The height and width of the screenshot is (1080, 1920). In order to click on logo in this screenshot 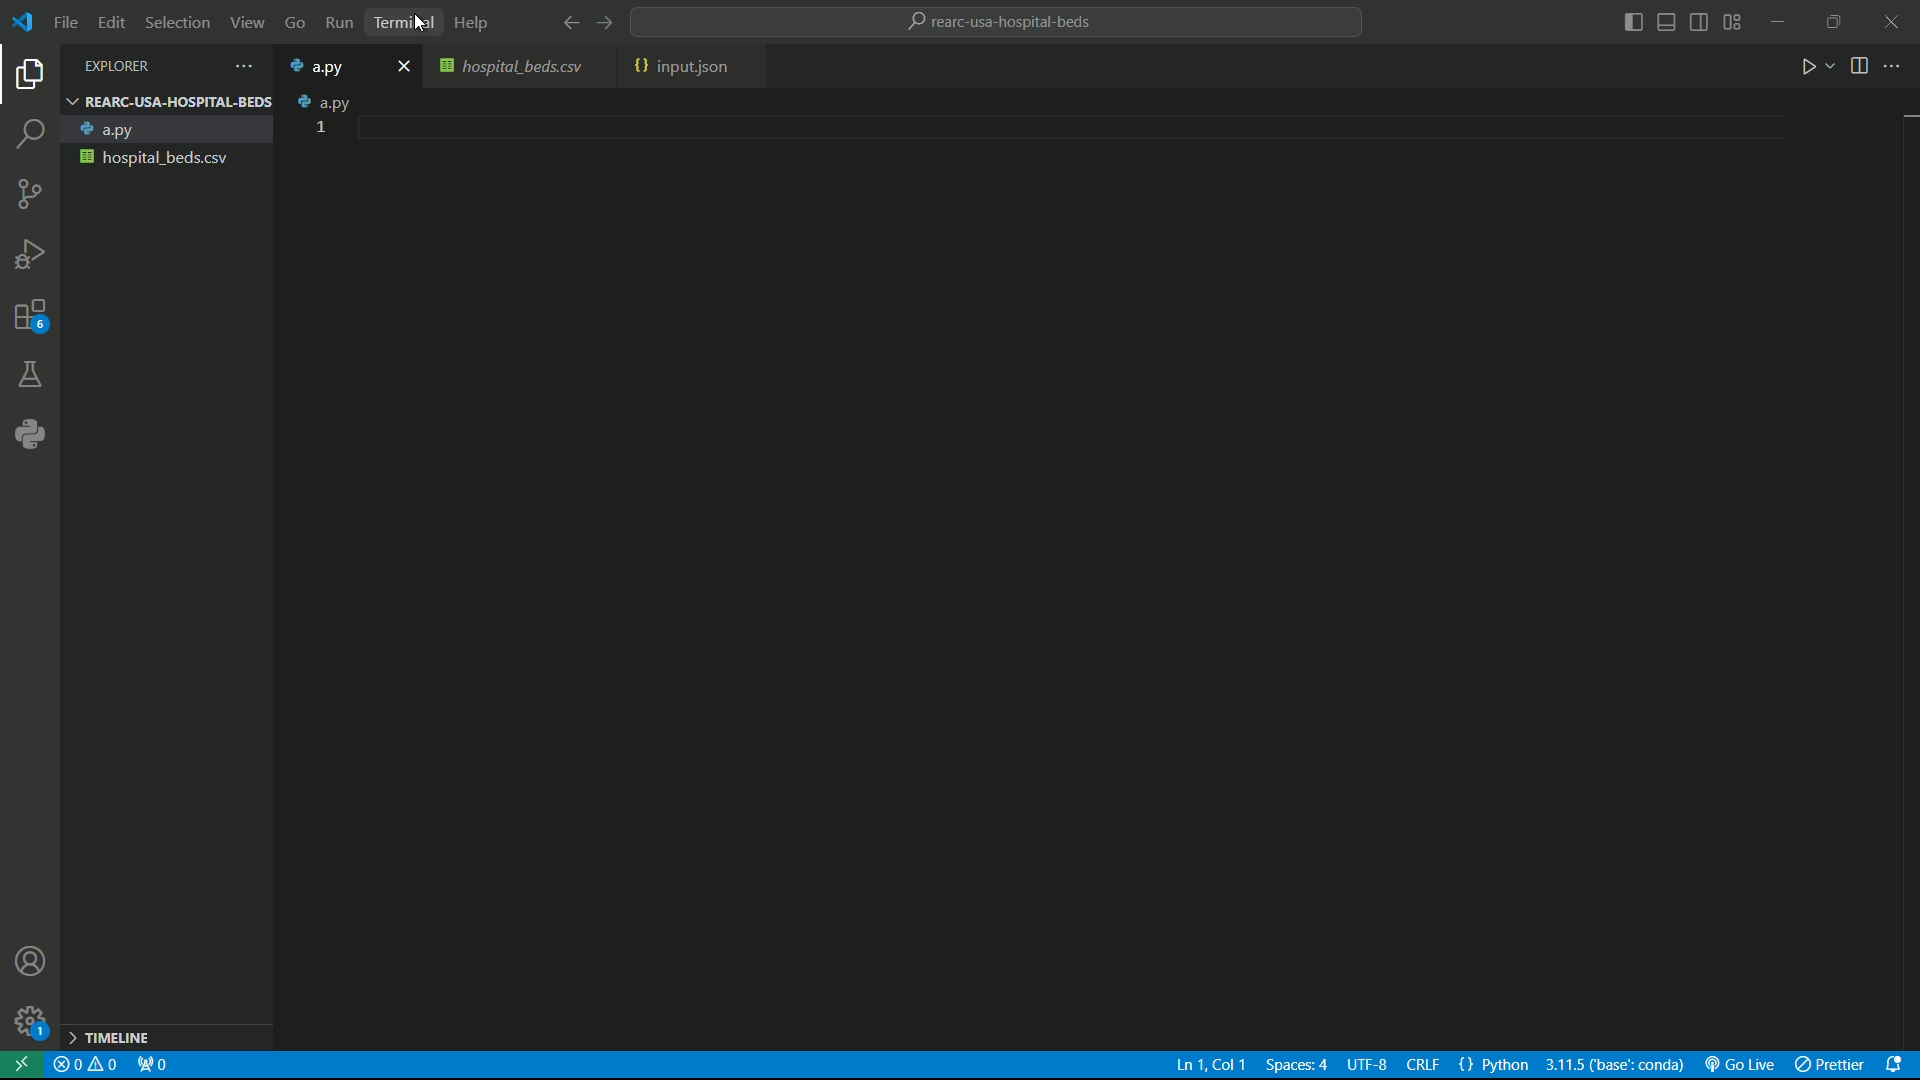, I will do `click(26, 24)`.